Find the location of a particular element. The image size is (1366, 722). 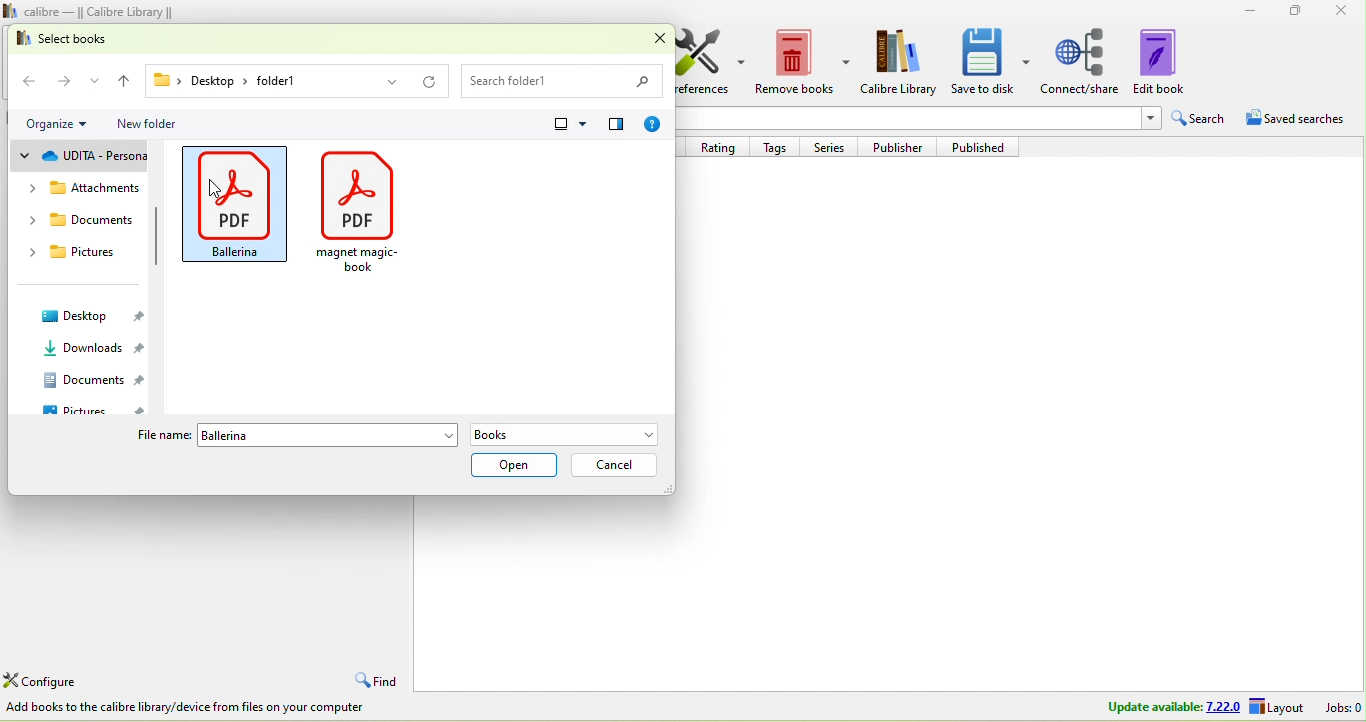

desktop is located at coordinates (199, 81).